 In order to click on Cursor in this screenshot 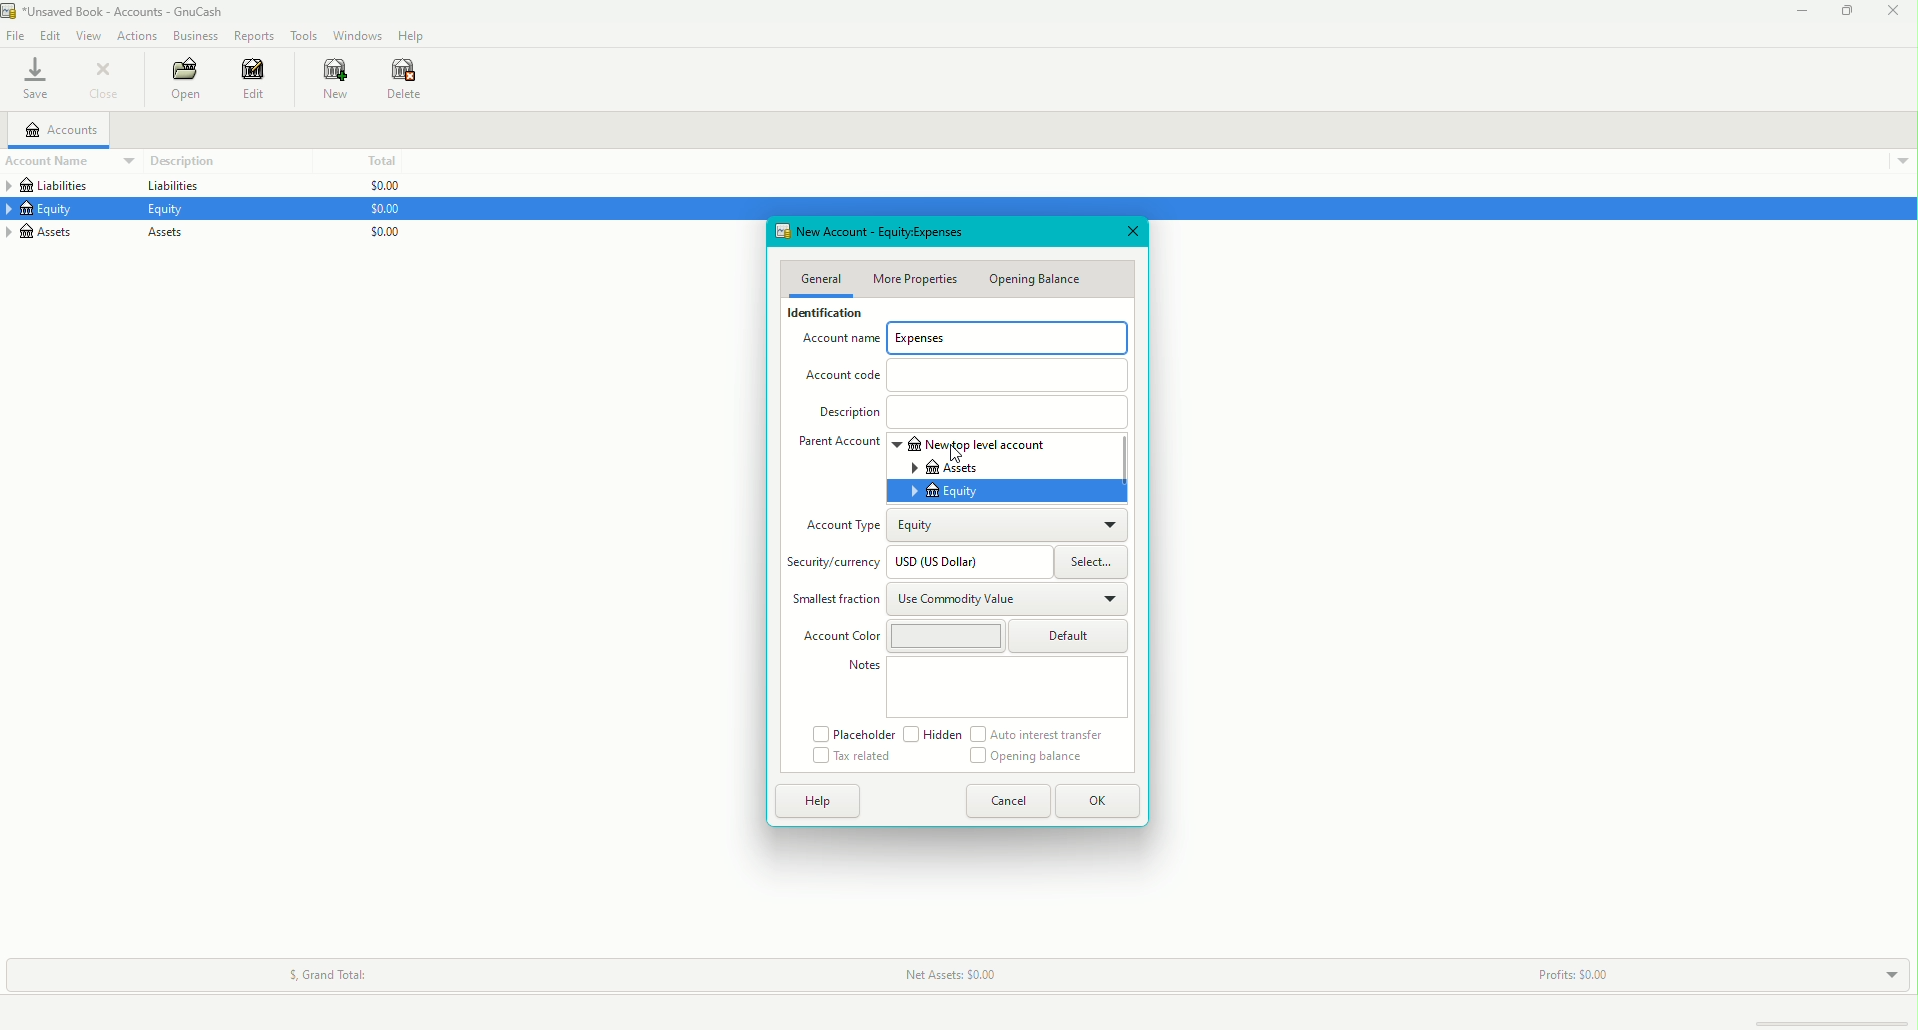, I will do `click(727, 785)`.